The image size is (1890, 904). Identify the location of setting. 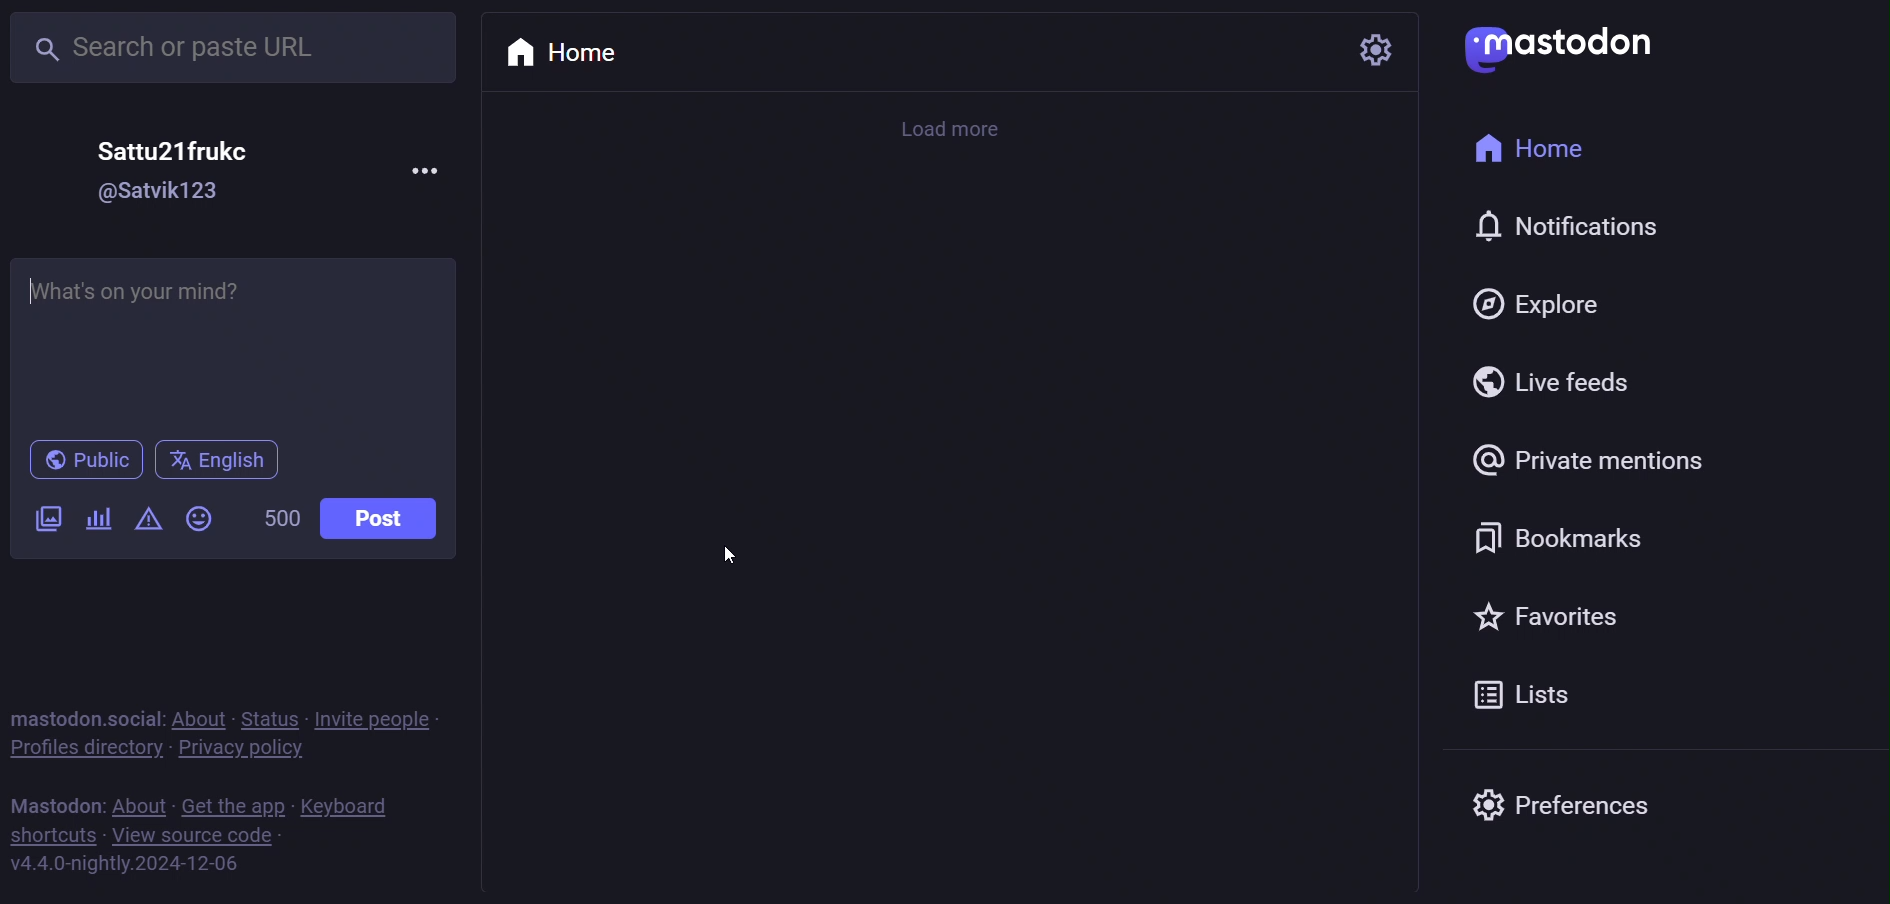
(1375, 49).